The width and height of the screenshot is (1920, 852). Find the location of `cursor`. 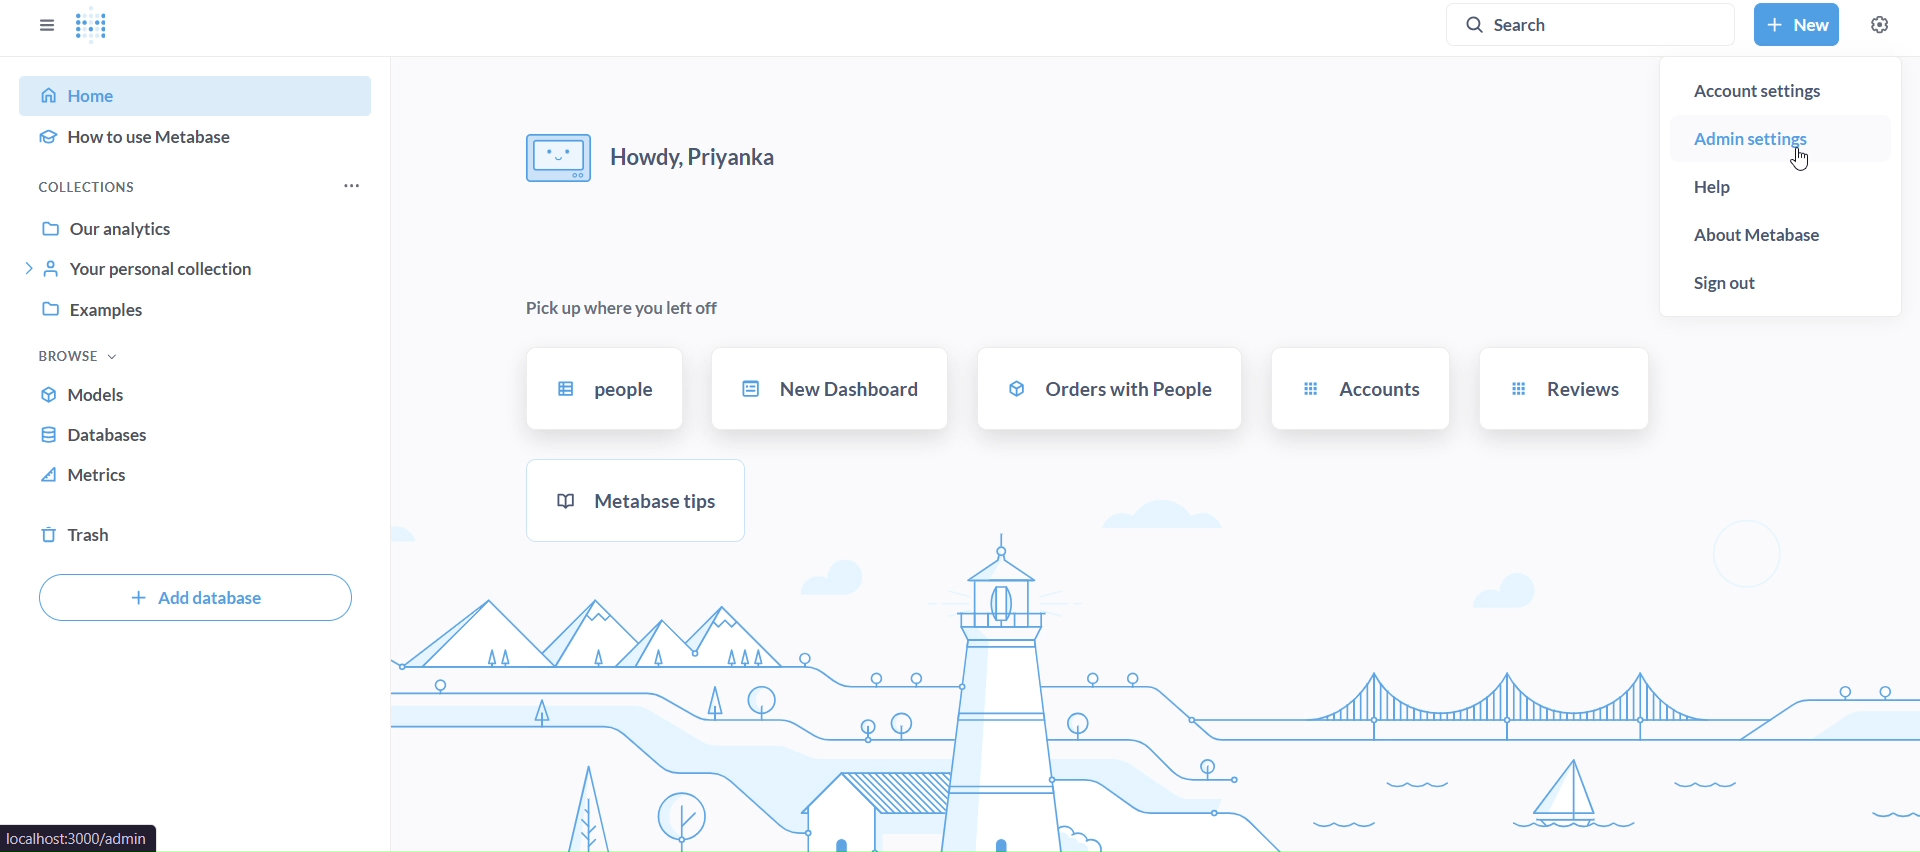

cursor is located at coordinates (1797, 158).